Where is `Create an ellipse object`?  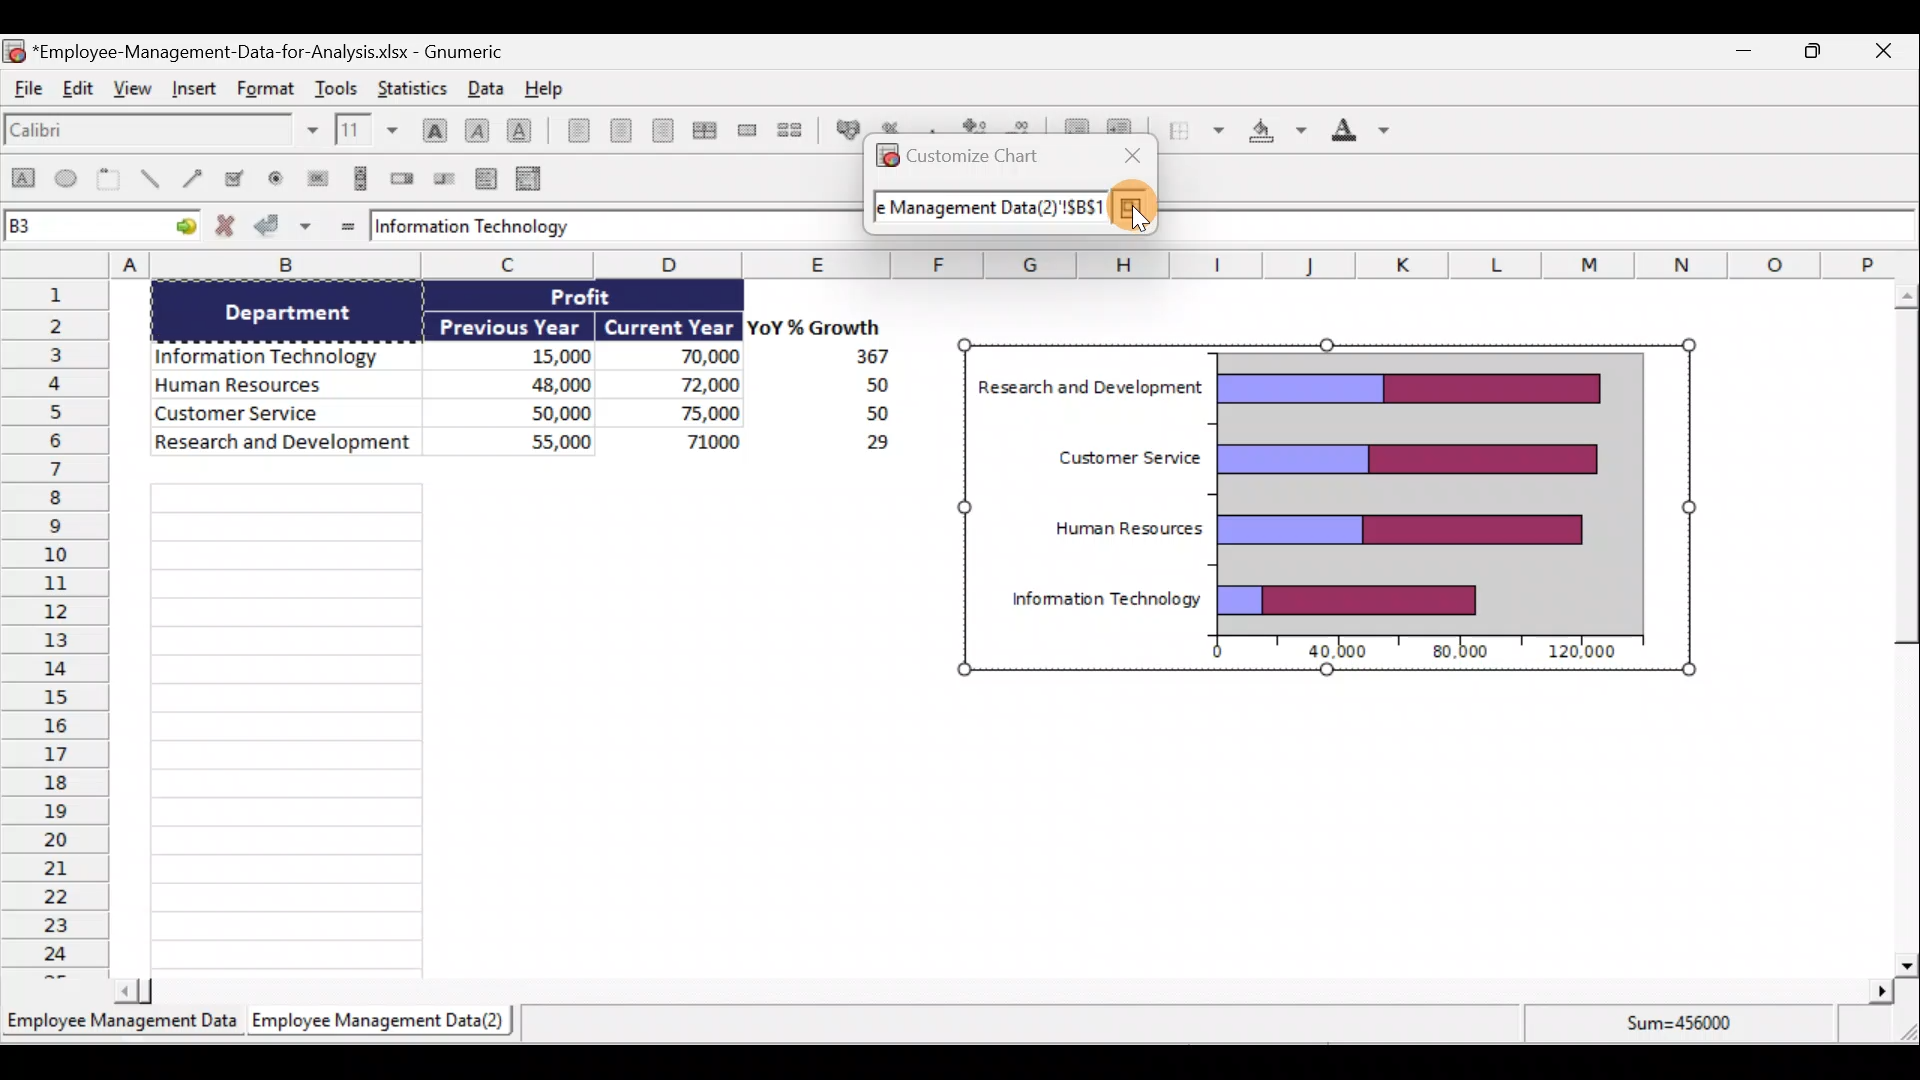 Create an ellipse object is located at coordinates (69, 181).